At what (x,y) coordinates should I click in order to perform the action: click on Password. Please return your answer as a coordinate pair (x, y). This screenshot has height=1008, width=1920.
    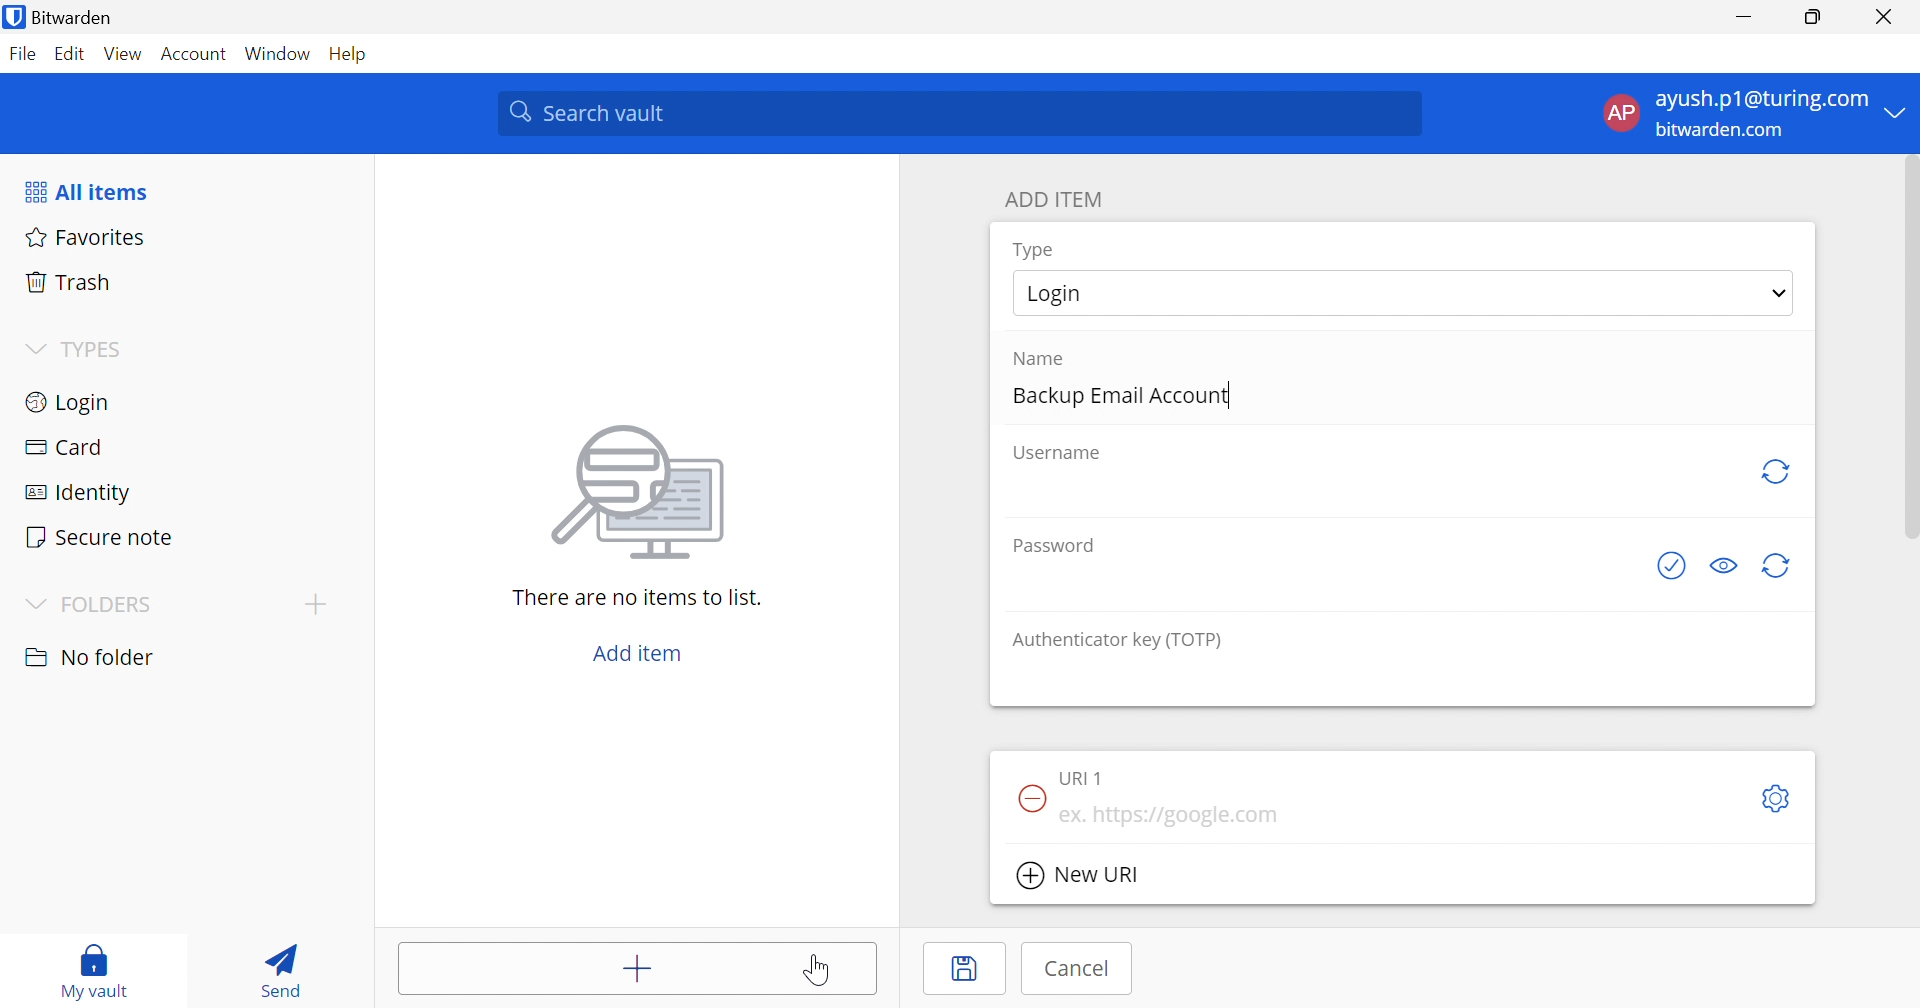
    Looking at the image, I should click on (1055, 545).